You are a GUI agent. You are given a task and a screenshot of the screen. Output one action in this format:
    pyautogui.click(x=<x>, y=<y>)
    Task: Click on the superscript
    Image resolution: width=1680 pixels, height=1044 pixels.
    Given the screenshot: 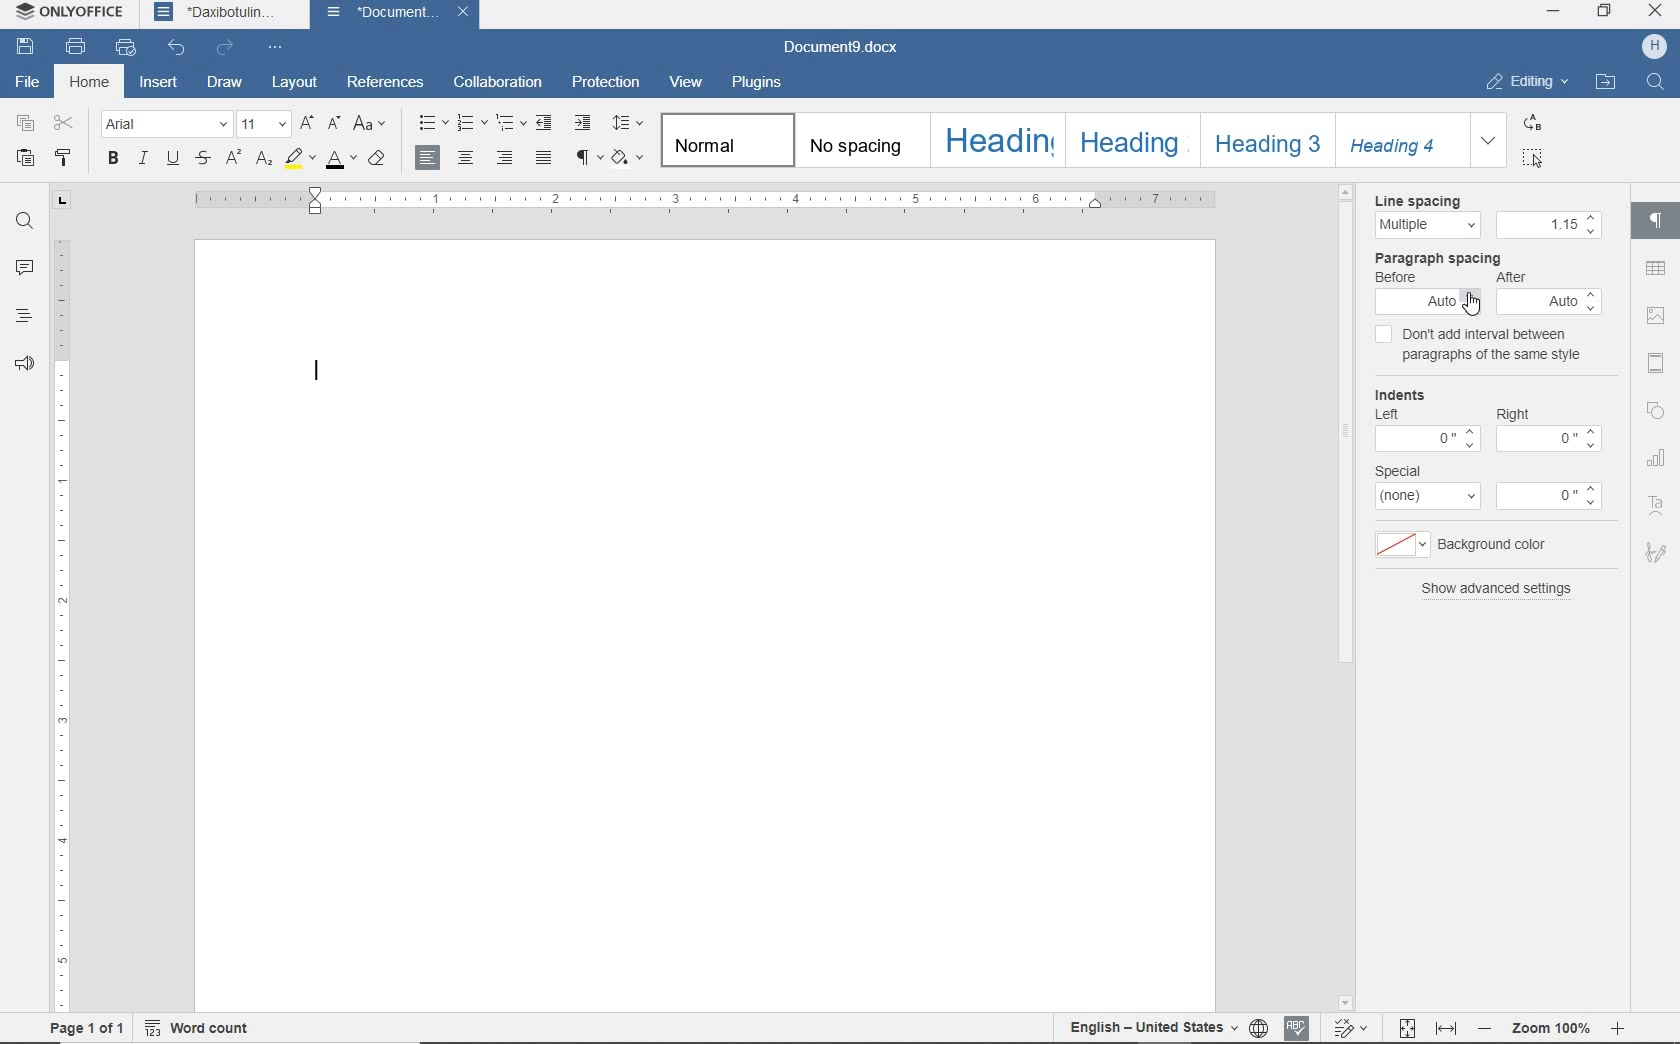 What is the action you would take?
    pyautogui.click(x=235, y=160)
    